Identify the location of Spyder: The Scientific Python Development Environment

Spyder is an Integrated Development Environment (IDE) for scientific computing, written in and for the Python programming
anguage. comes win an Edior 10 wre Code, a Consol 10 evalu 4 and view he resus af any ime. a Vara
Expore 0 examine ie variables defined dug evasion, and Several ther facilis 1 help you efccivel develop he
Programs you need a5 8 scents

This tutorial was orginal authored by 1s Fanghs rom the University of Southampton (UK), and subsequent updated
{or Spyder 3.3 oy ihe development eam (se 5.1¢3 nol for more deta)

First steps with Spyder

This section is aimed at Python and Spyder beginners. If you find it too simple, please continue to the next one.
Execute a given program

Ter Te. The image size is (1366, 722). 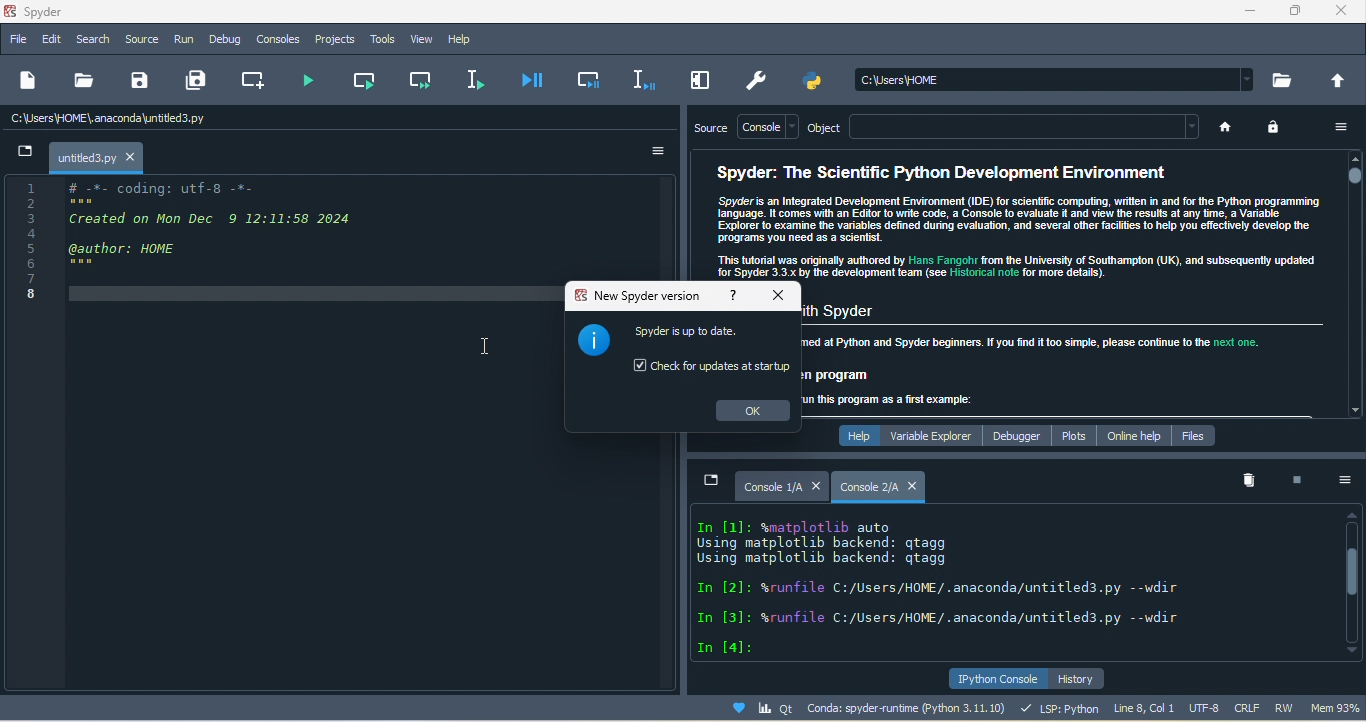
(1069, 284).